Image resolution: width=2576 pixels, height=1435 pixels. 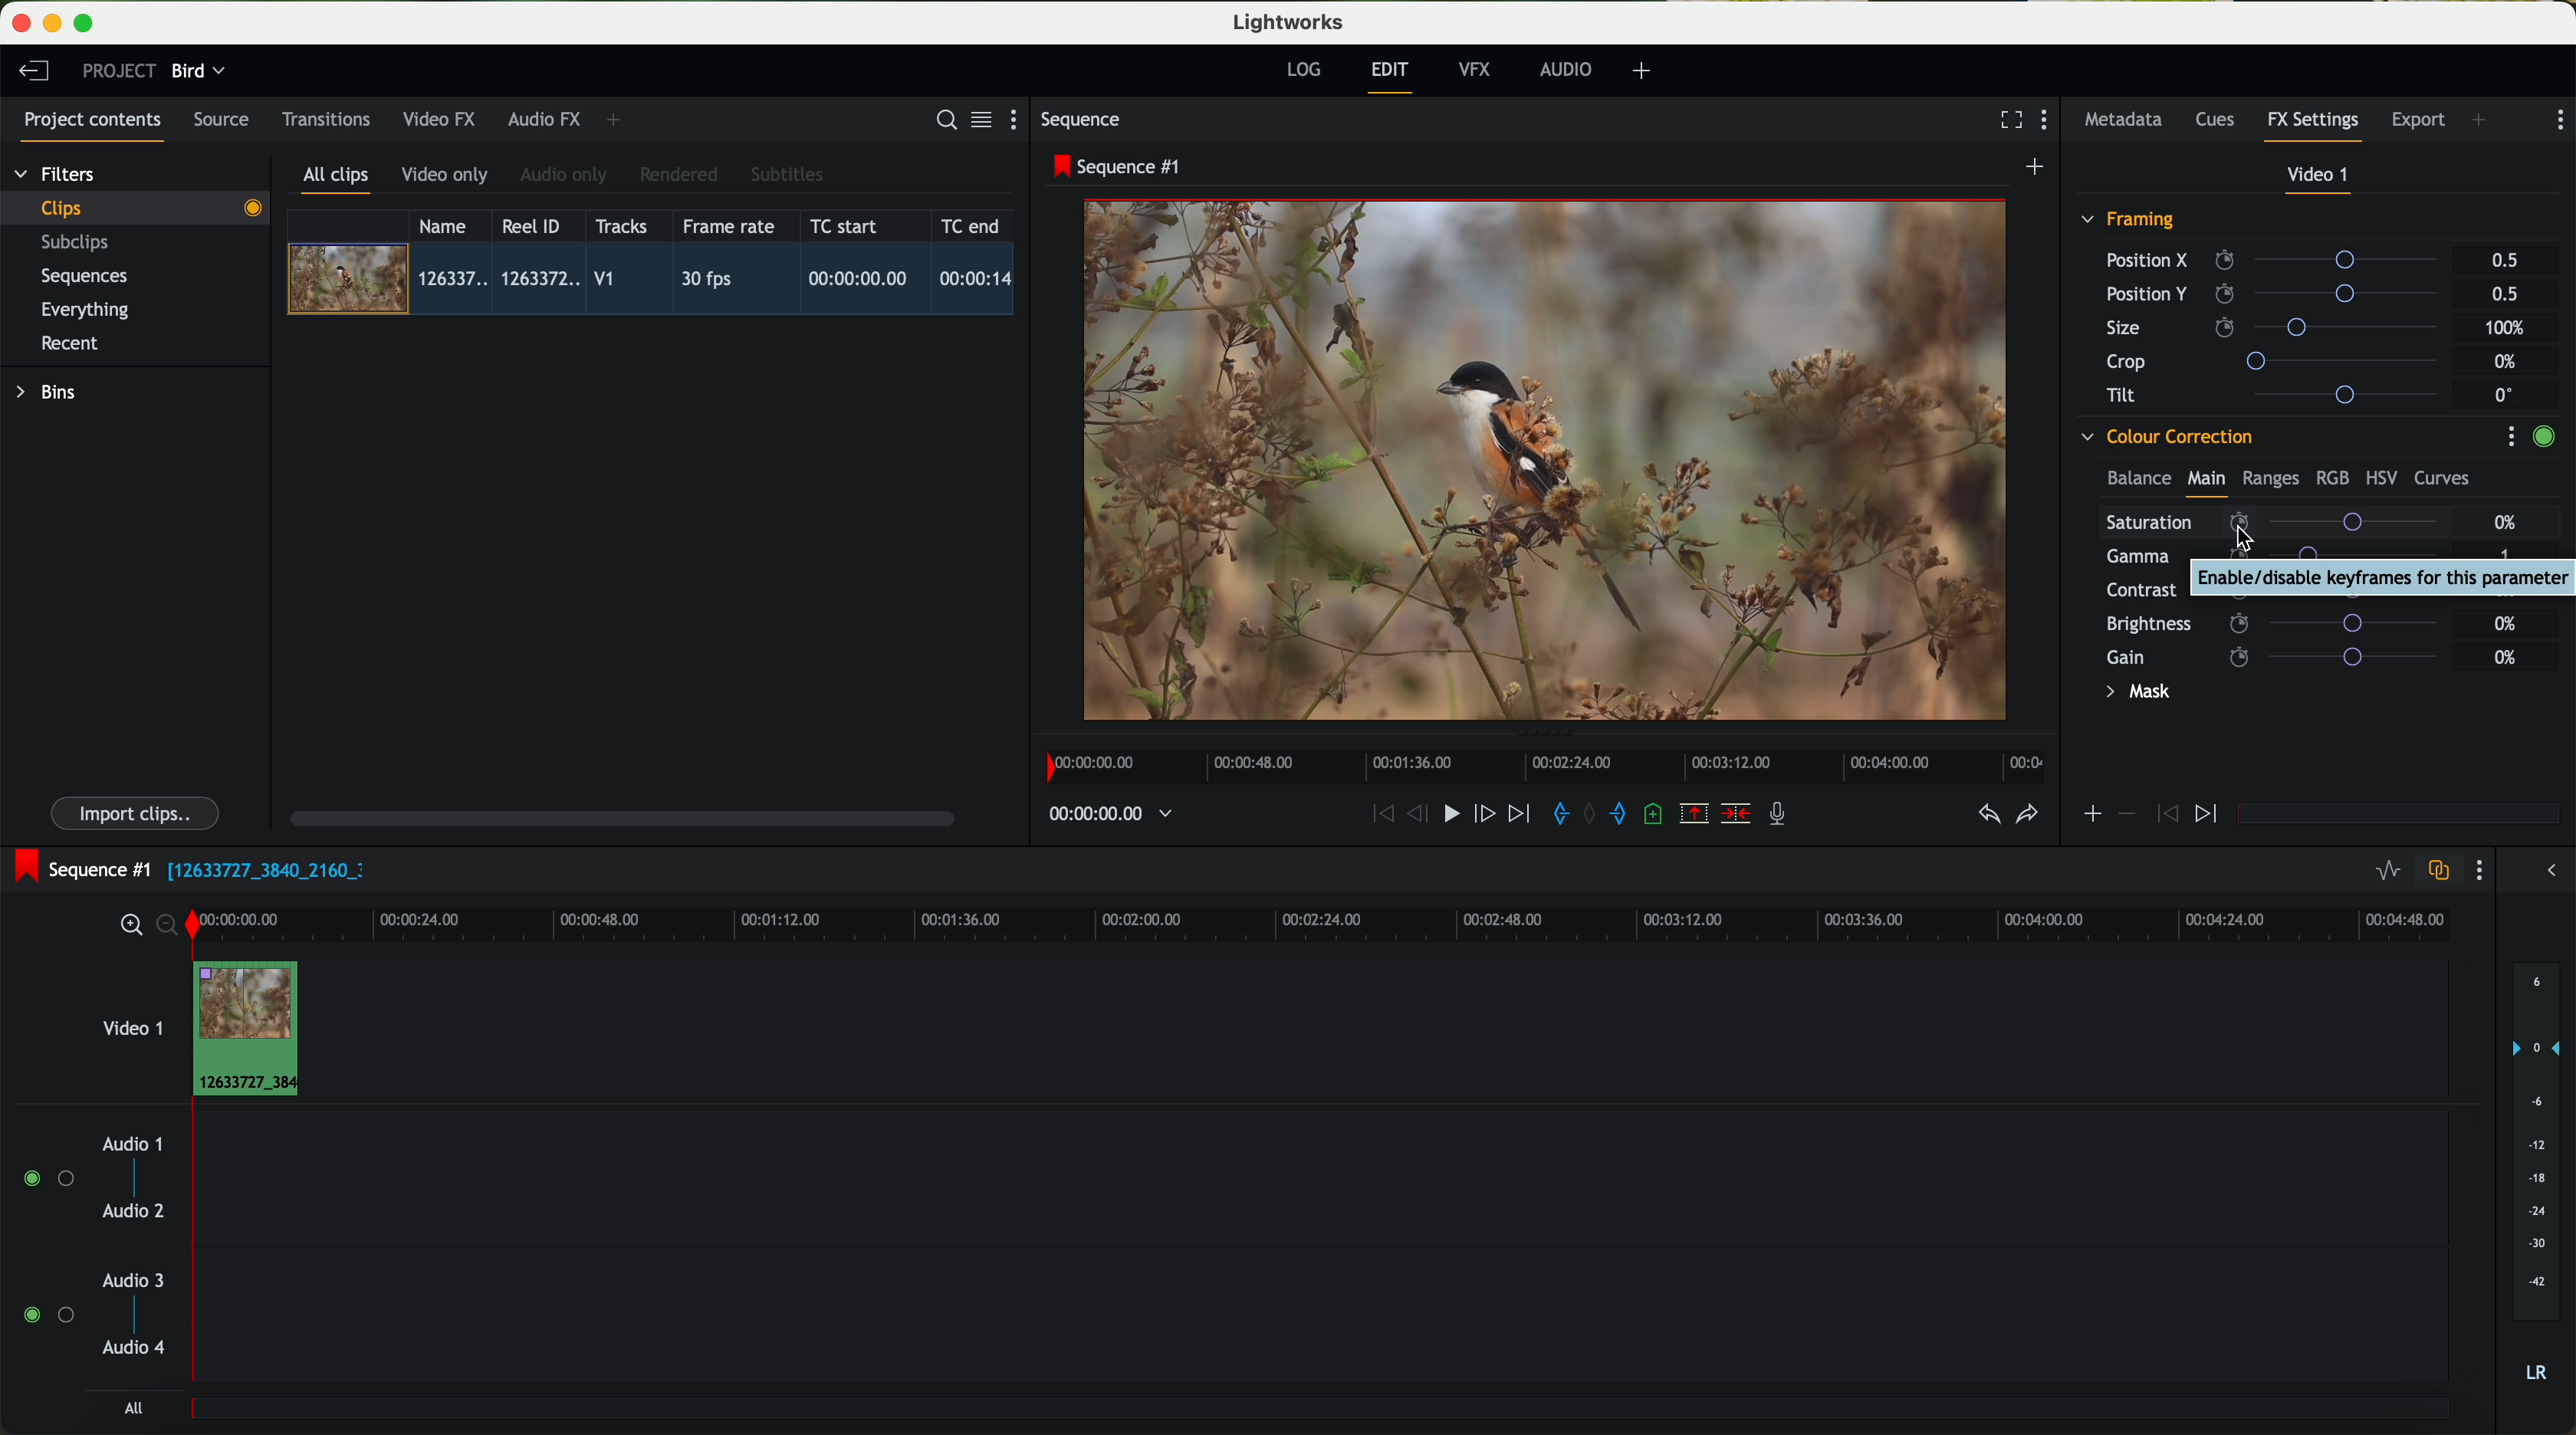 I want to click on all clips, so click(x=337, y=181).